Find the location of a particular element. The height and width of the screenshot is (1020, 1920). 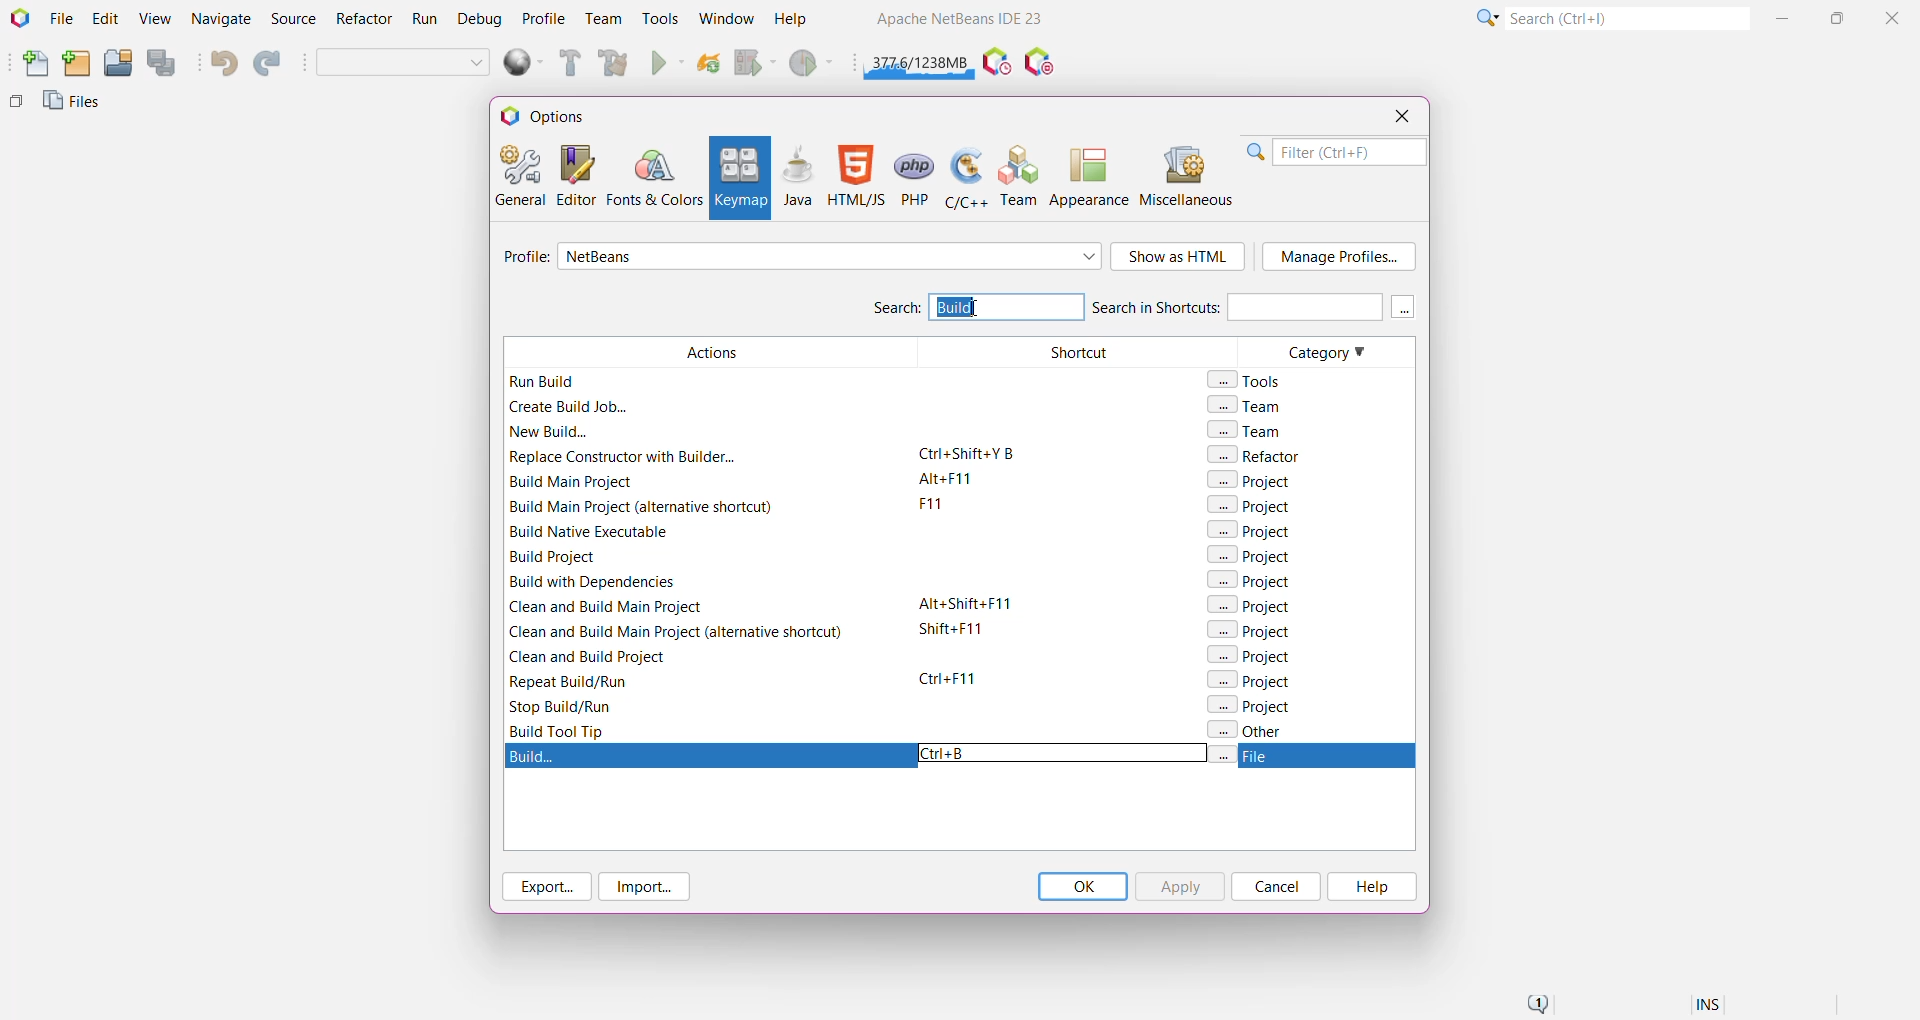

View is located at coordinates (154, 20).